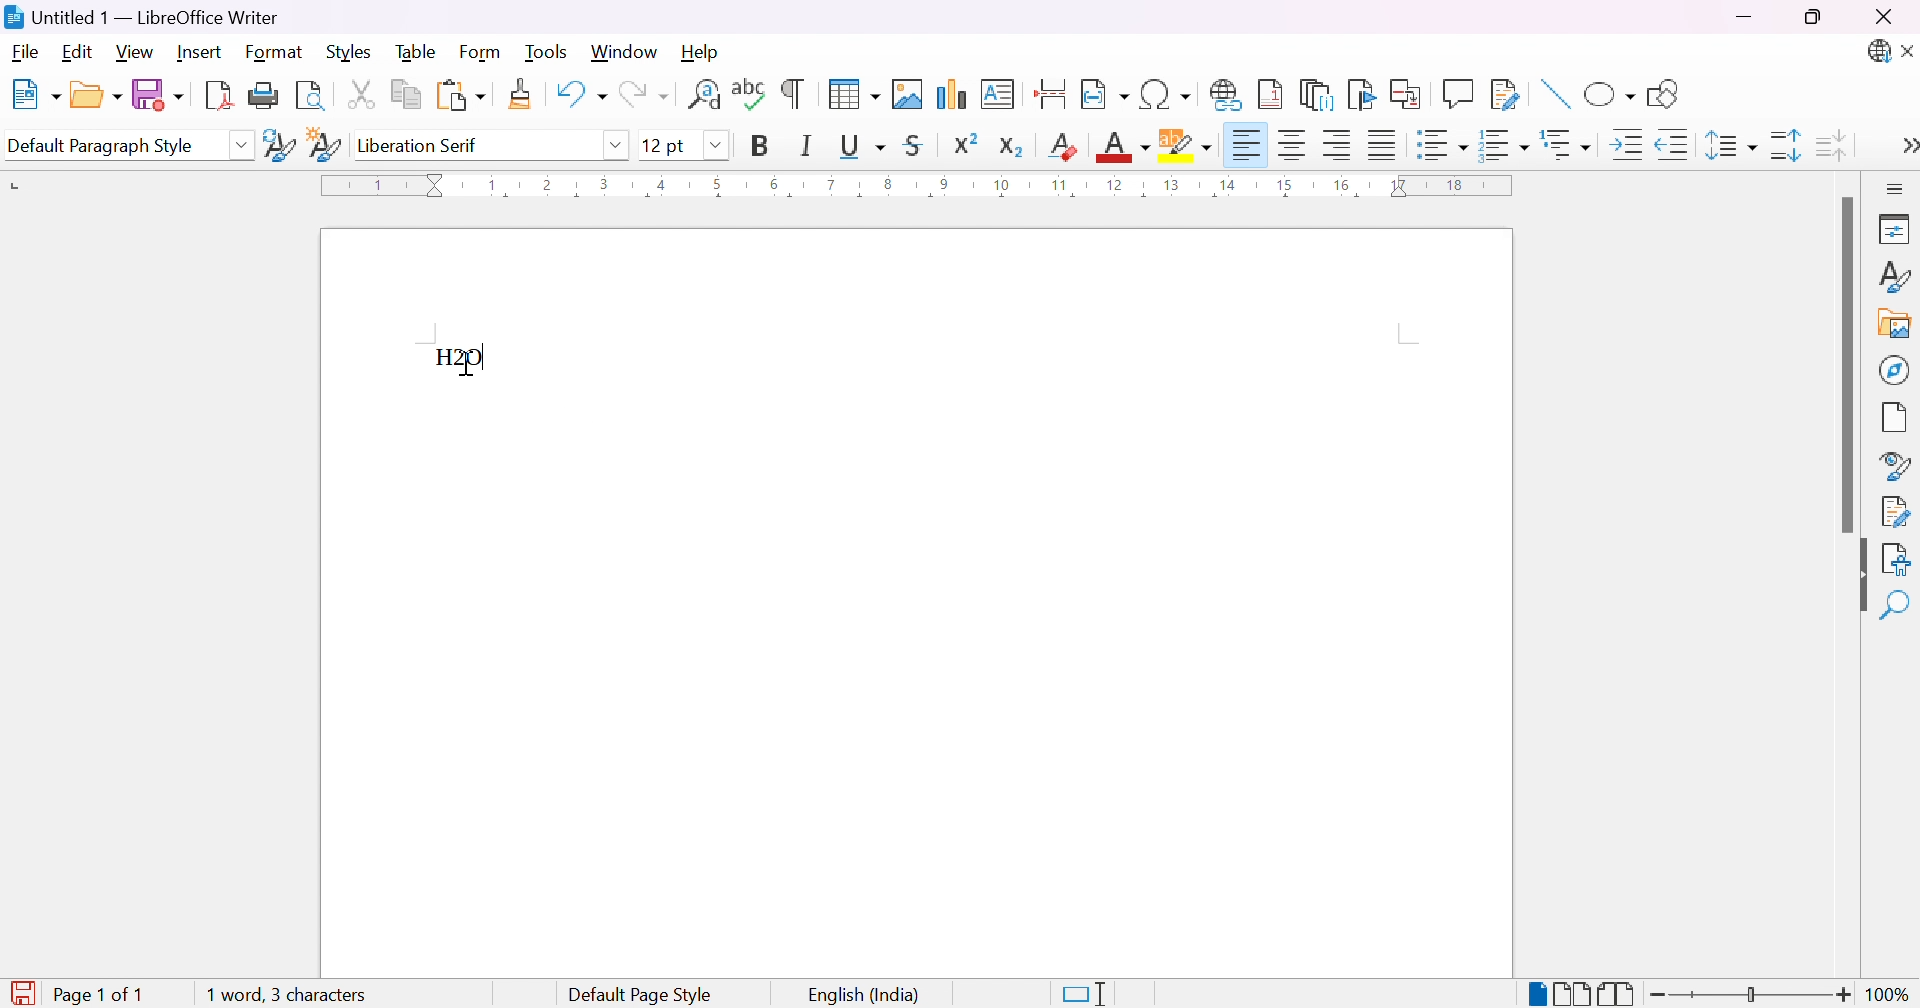 Image resolution: width=1920 pixels, height=1008 pixels. What do you see at coordinates (640, 995) in the screenshot?
I see `Default page style` at bounding box center [640, 995].